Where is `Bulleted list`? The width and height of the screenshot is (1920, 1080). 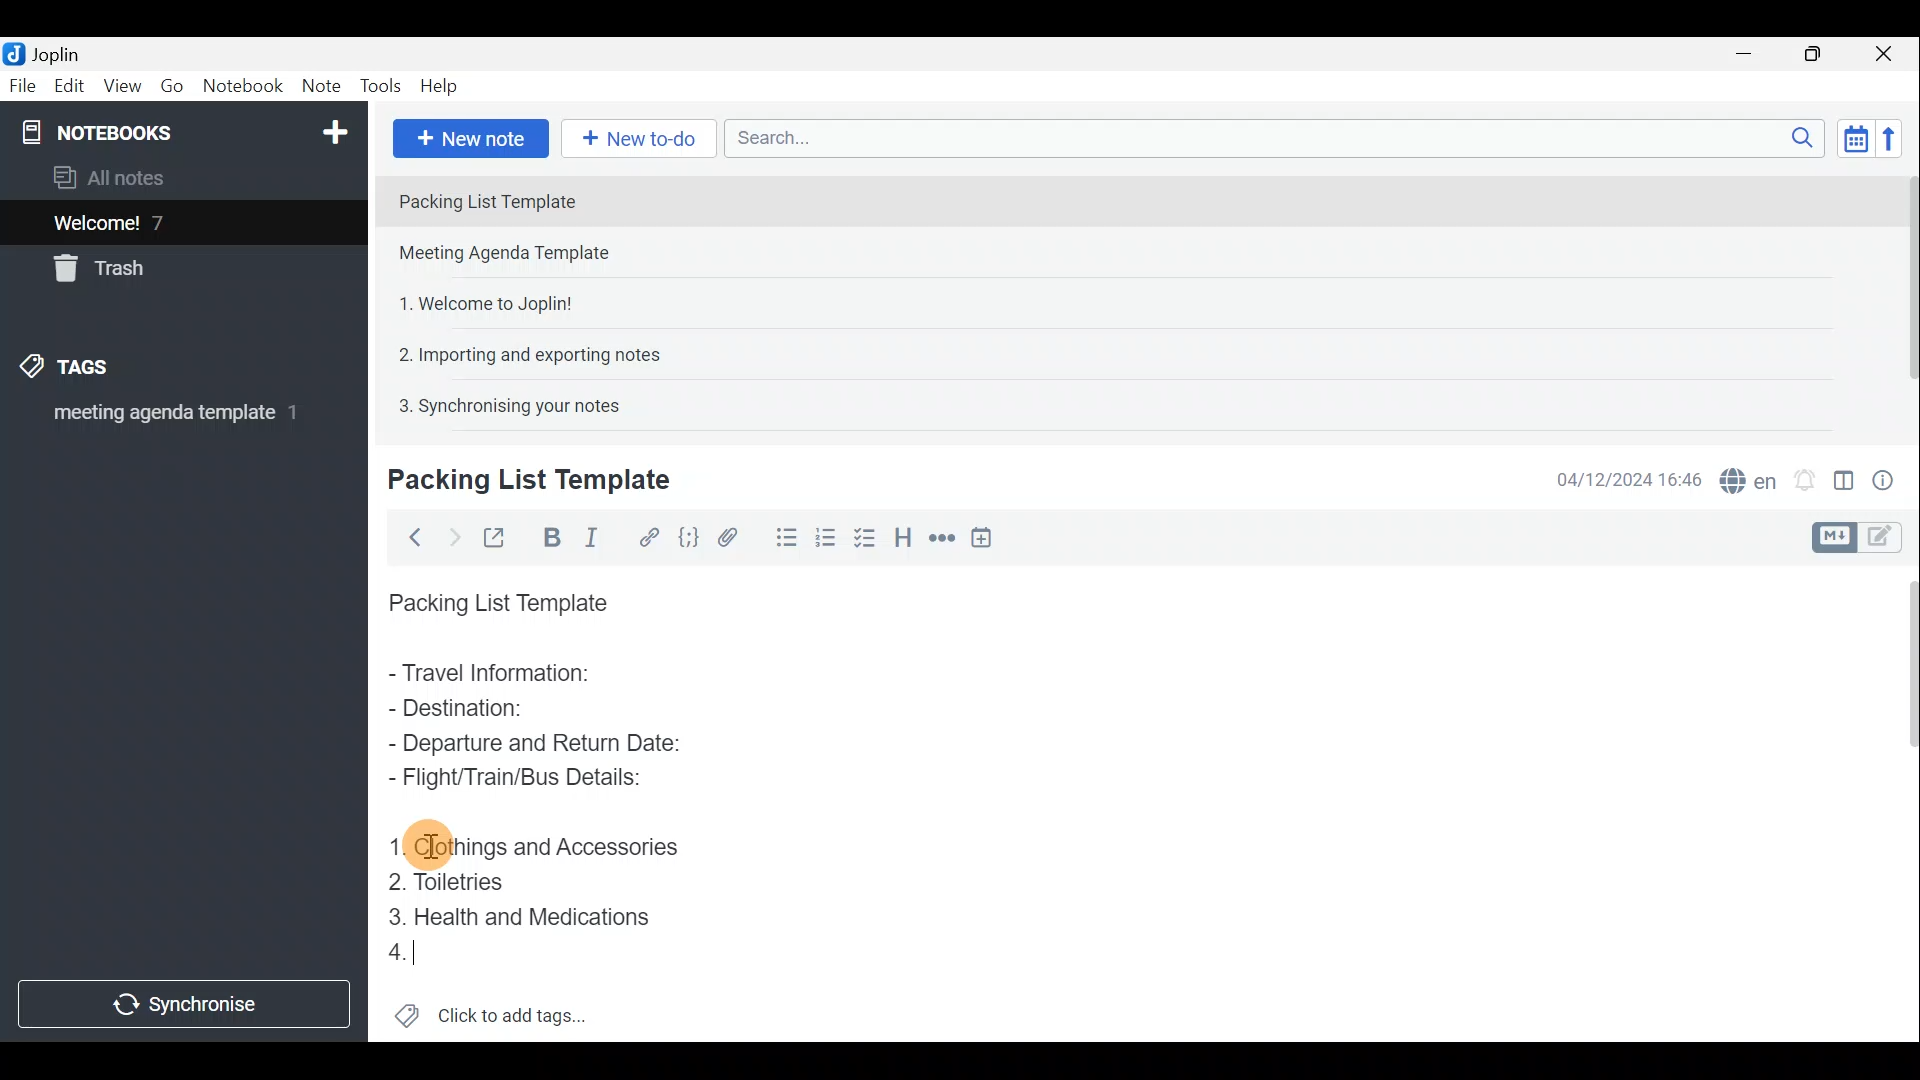
Bulleted list is located at coordinates (779, 541).